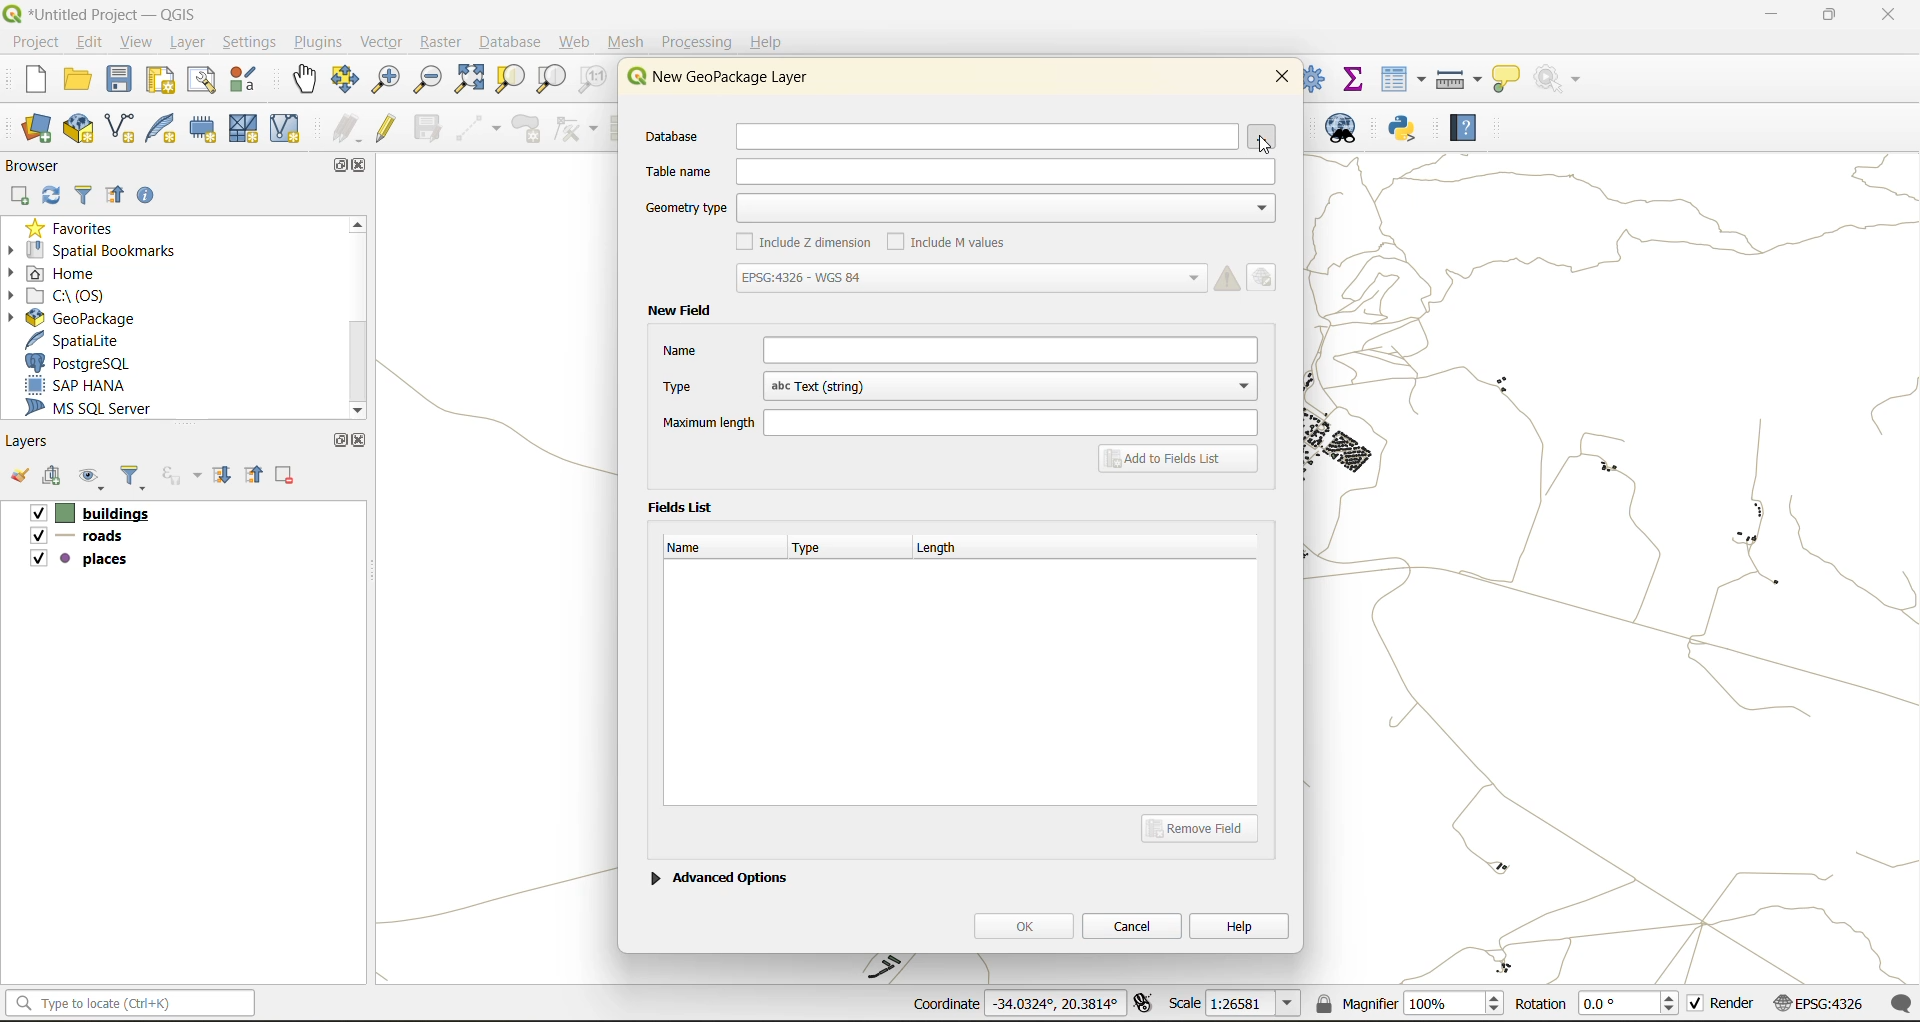 The width and height of the screenshot is (1920, 1022). What do you see at coordinates (685, 505) in the screenshot?
I see `fields list` at bounding box center [685, 505].